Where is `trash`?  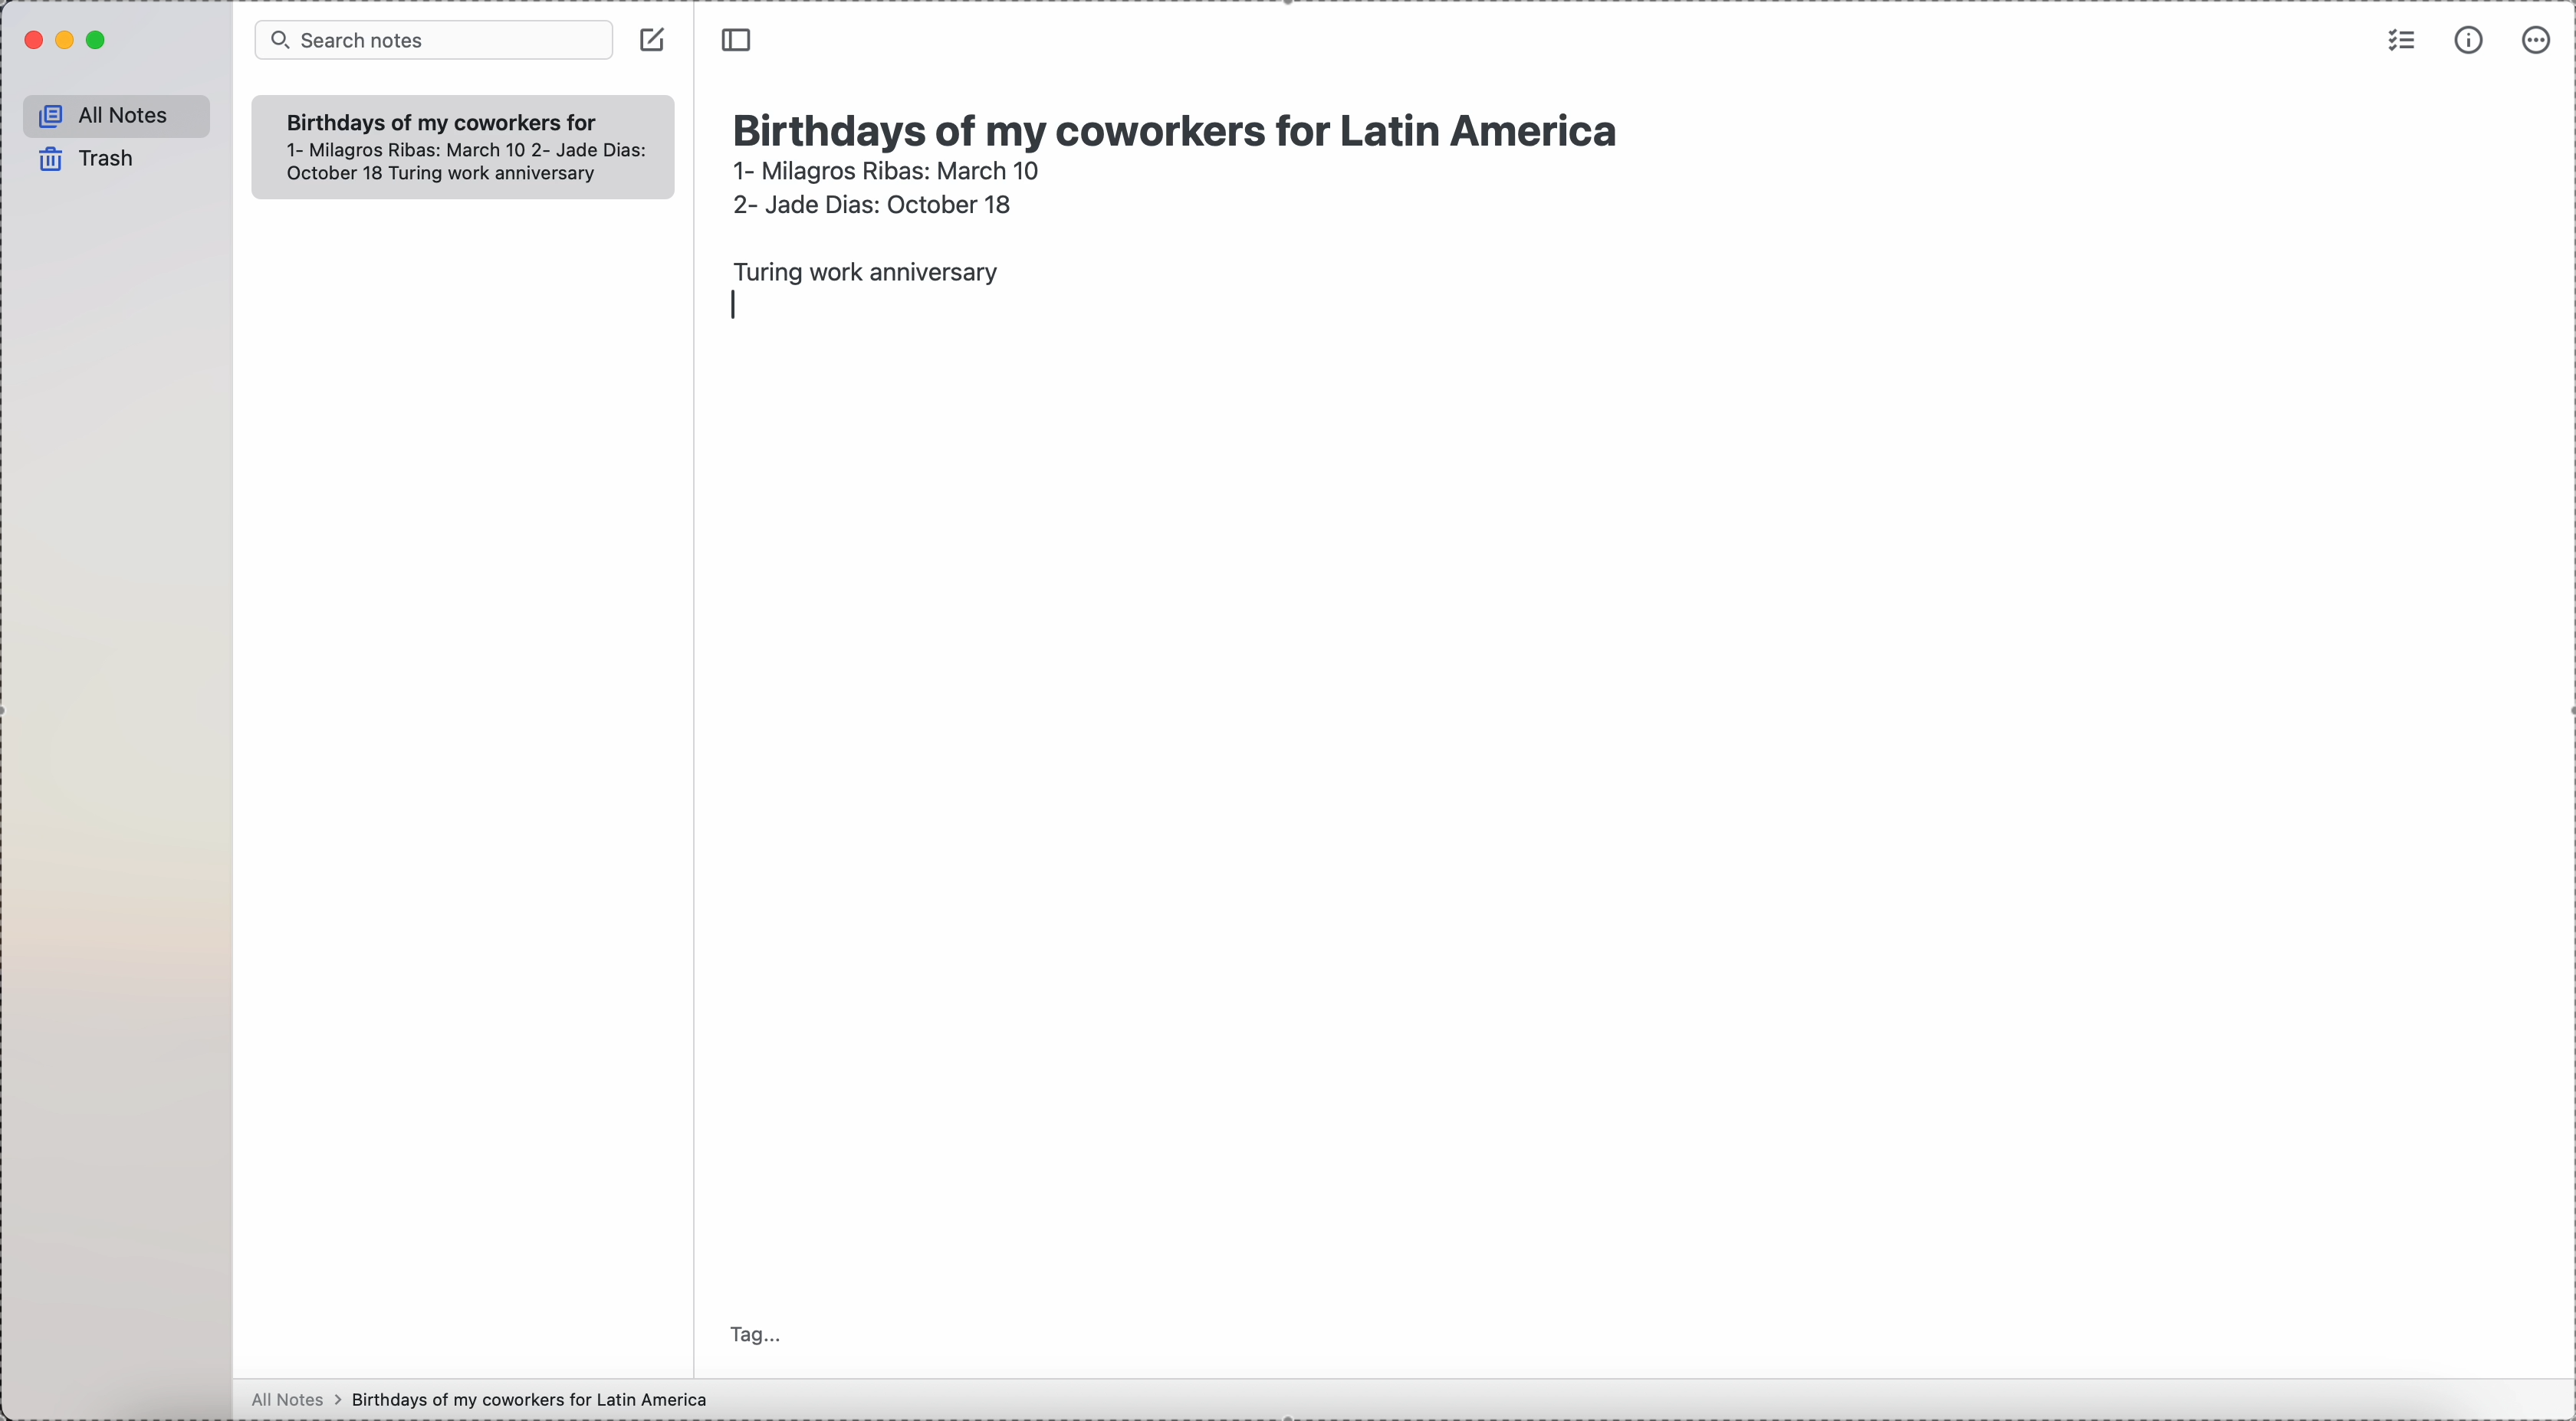
trash is located at coordinates (89, 159).